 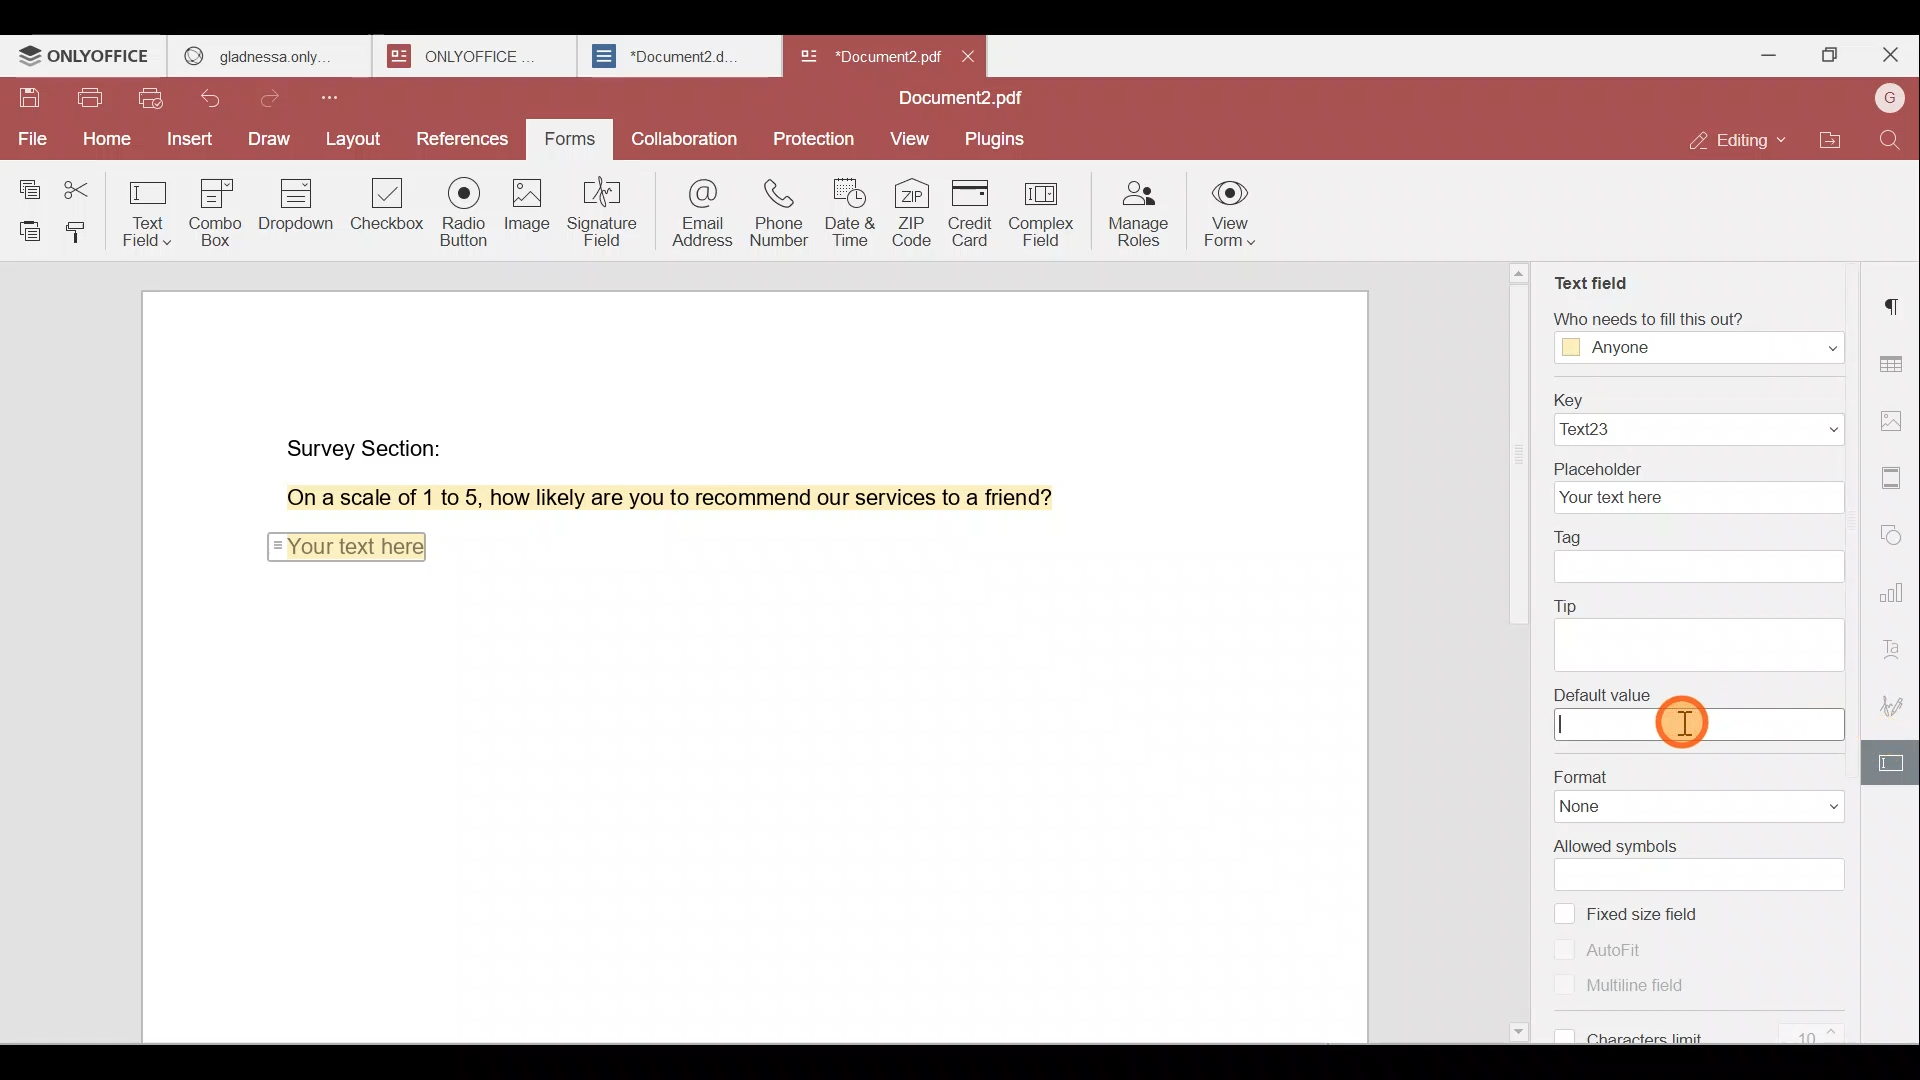 I want to click on Text field, so click(x=1595, y=284).